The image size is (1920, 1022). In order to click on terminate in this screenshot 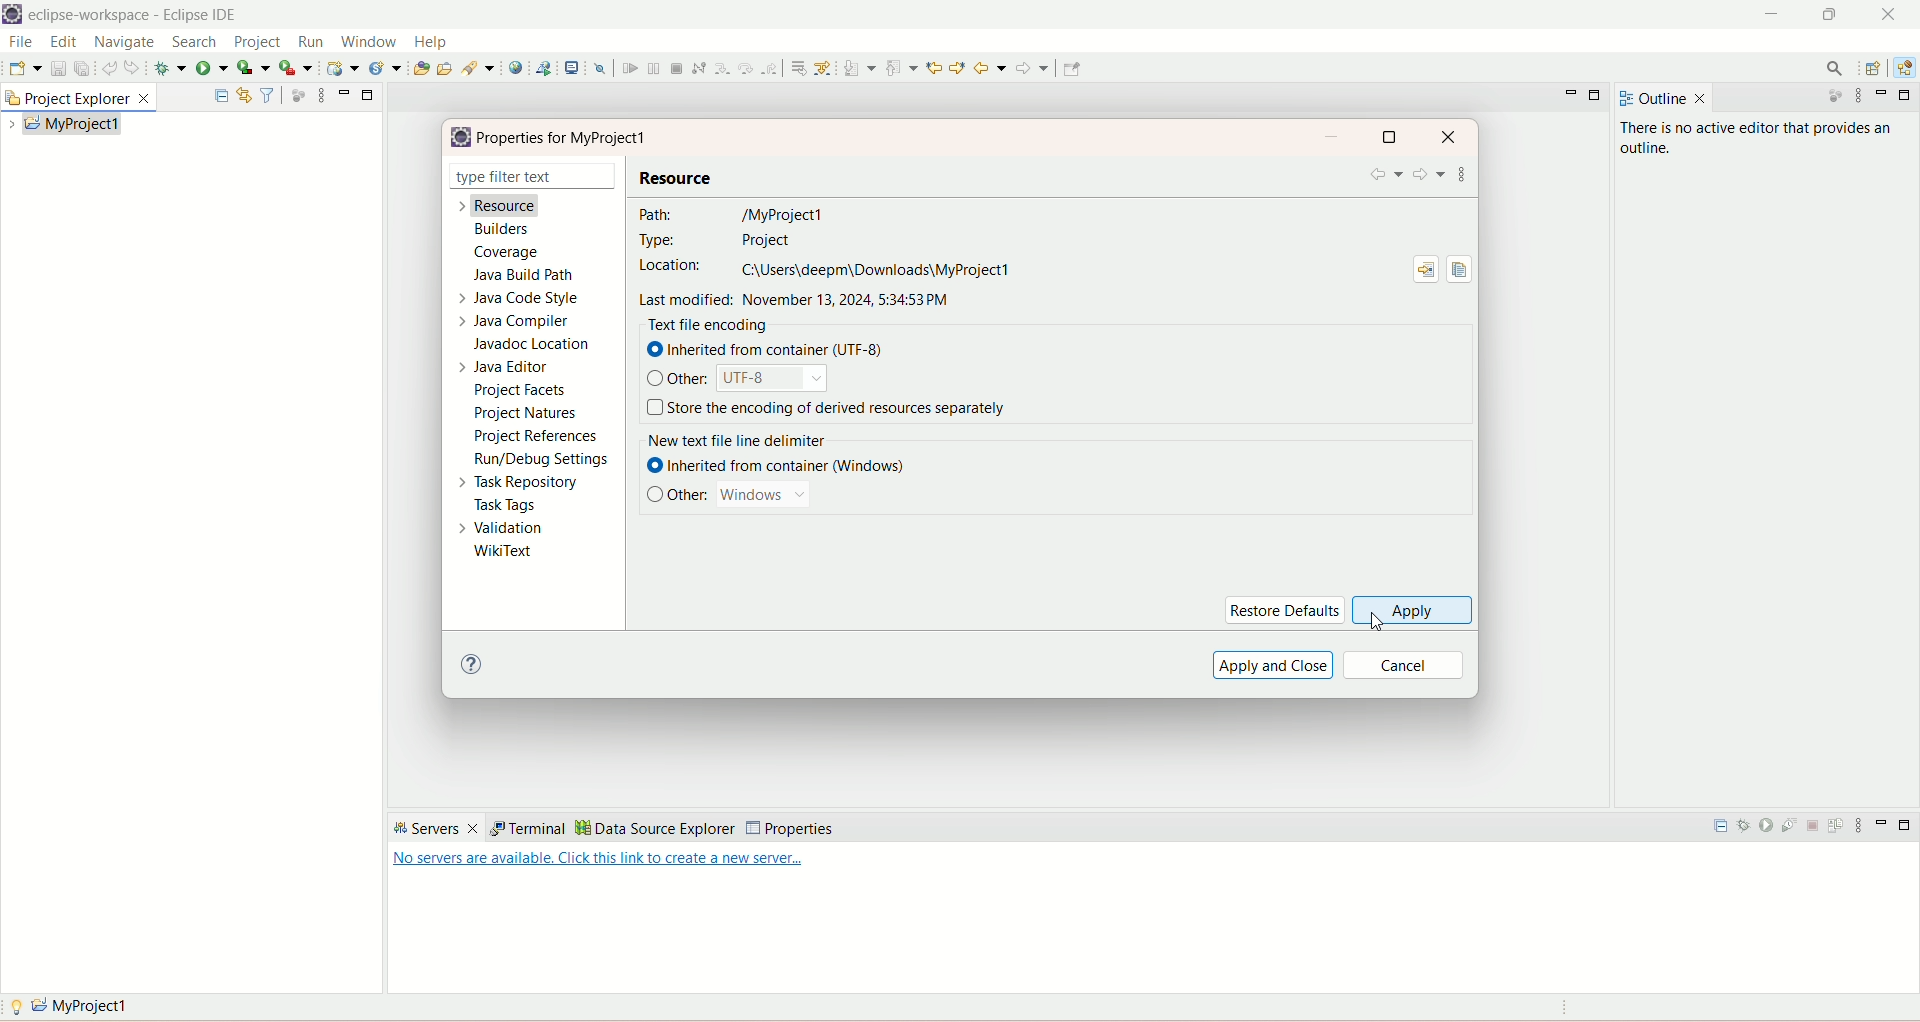, I will do `click(678, 68)`.